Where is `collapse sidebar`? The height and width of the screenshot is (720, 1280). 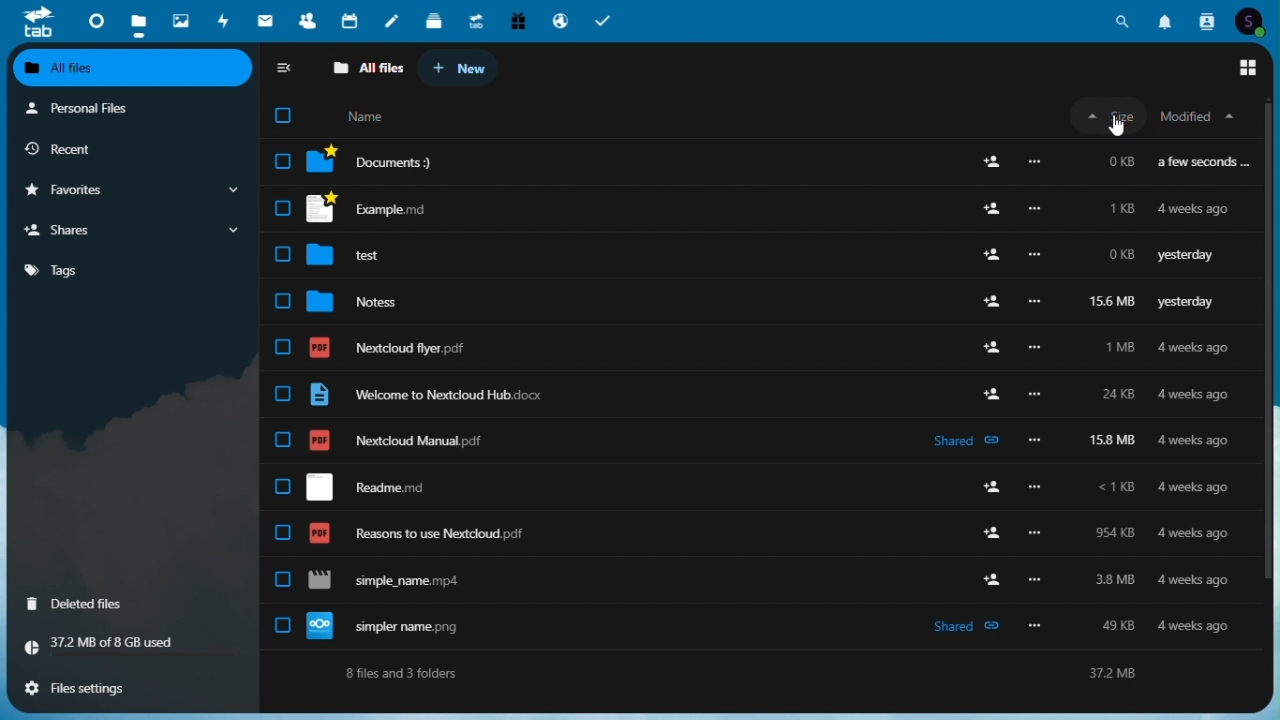 collapse sidebar is located at coordinates (286, 67).